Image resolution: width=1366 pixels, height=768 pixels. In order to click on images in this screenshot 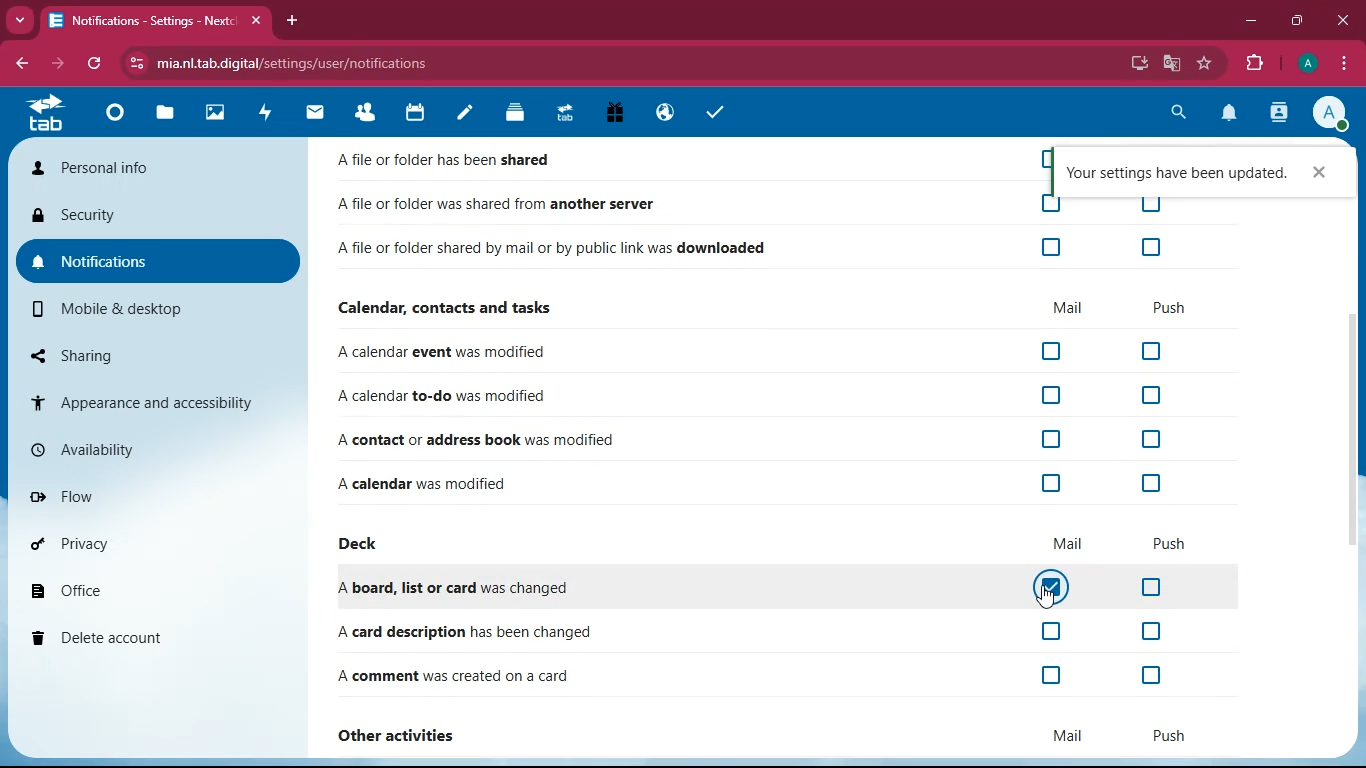, I will do `click(219, 115)`.